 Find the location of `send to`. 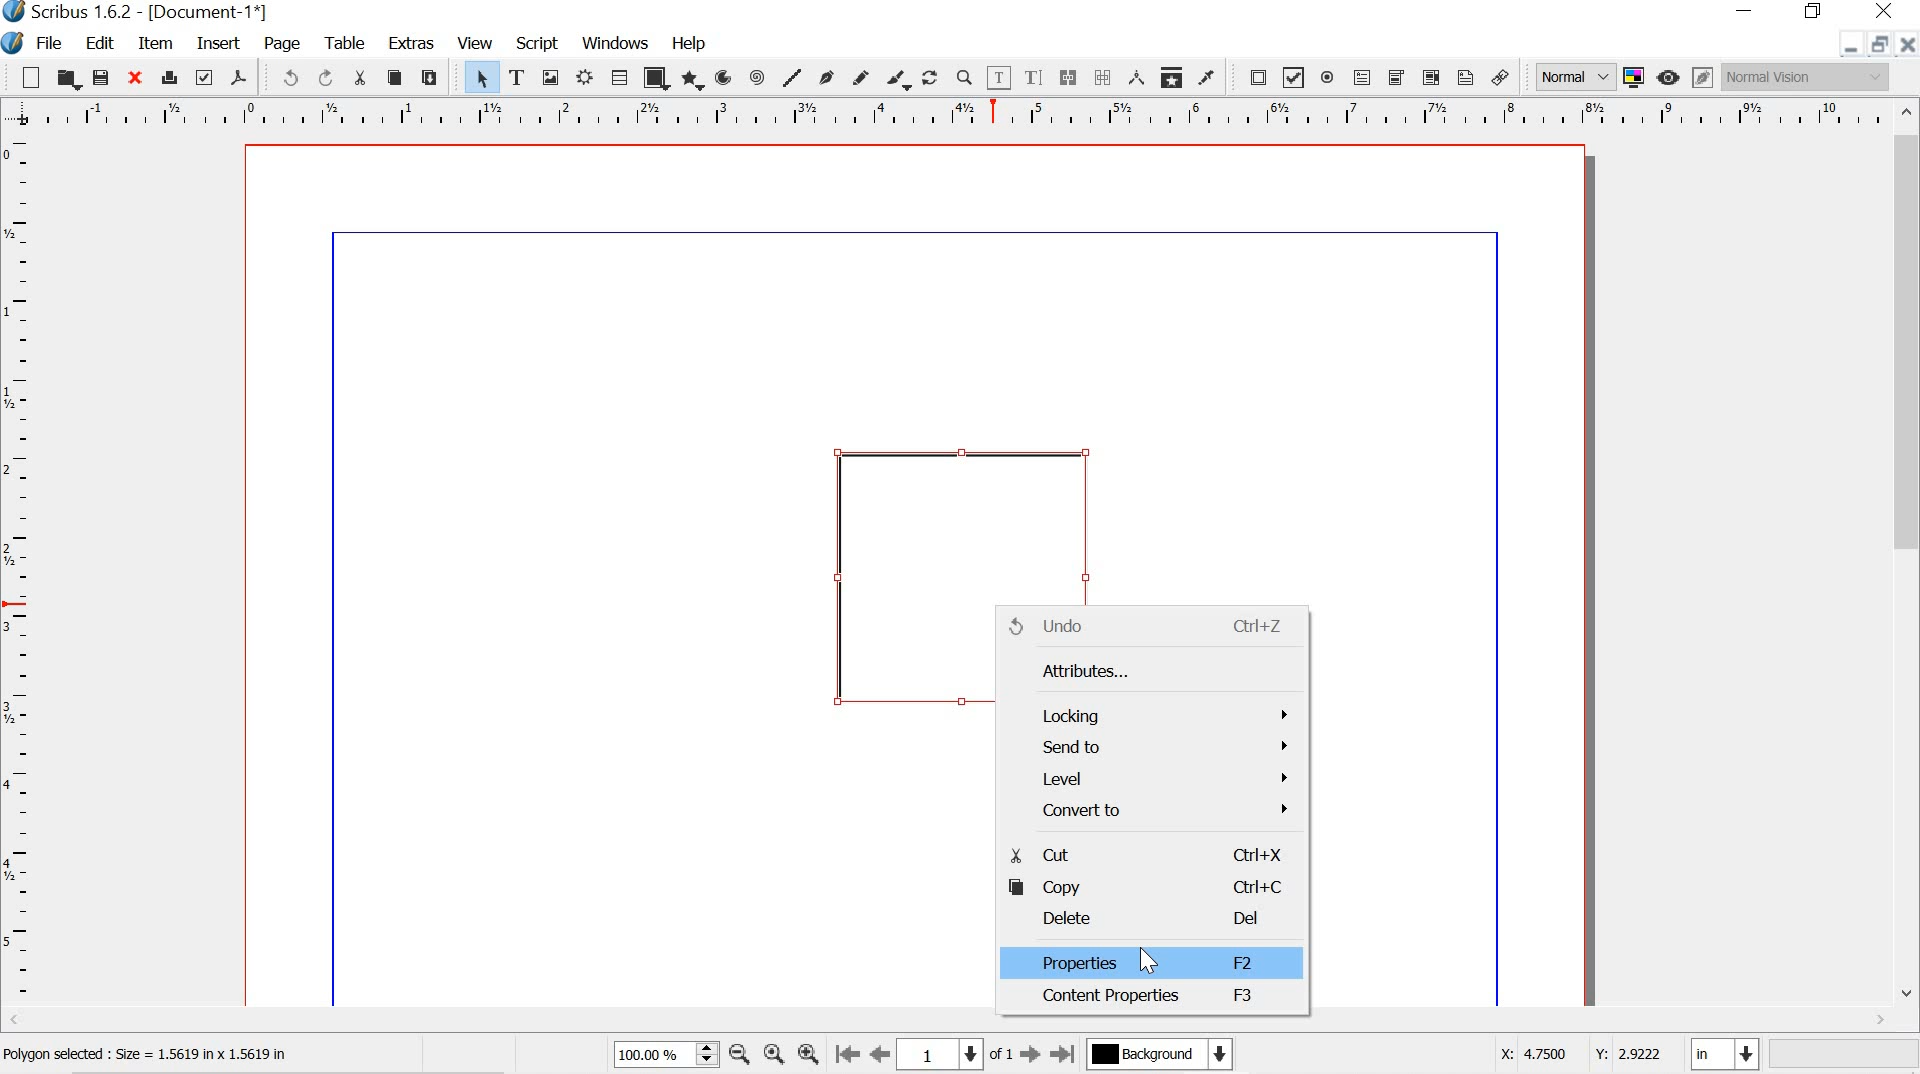

send to is located at coordinates (1148, 749).